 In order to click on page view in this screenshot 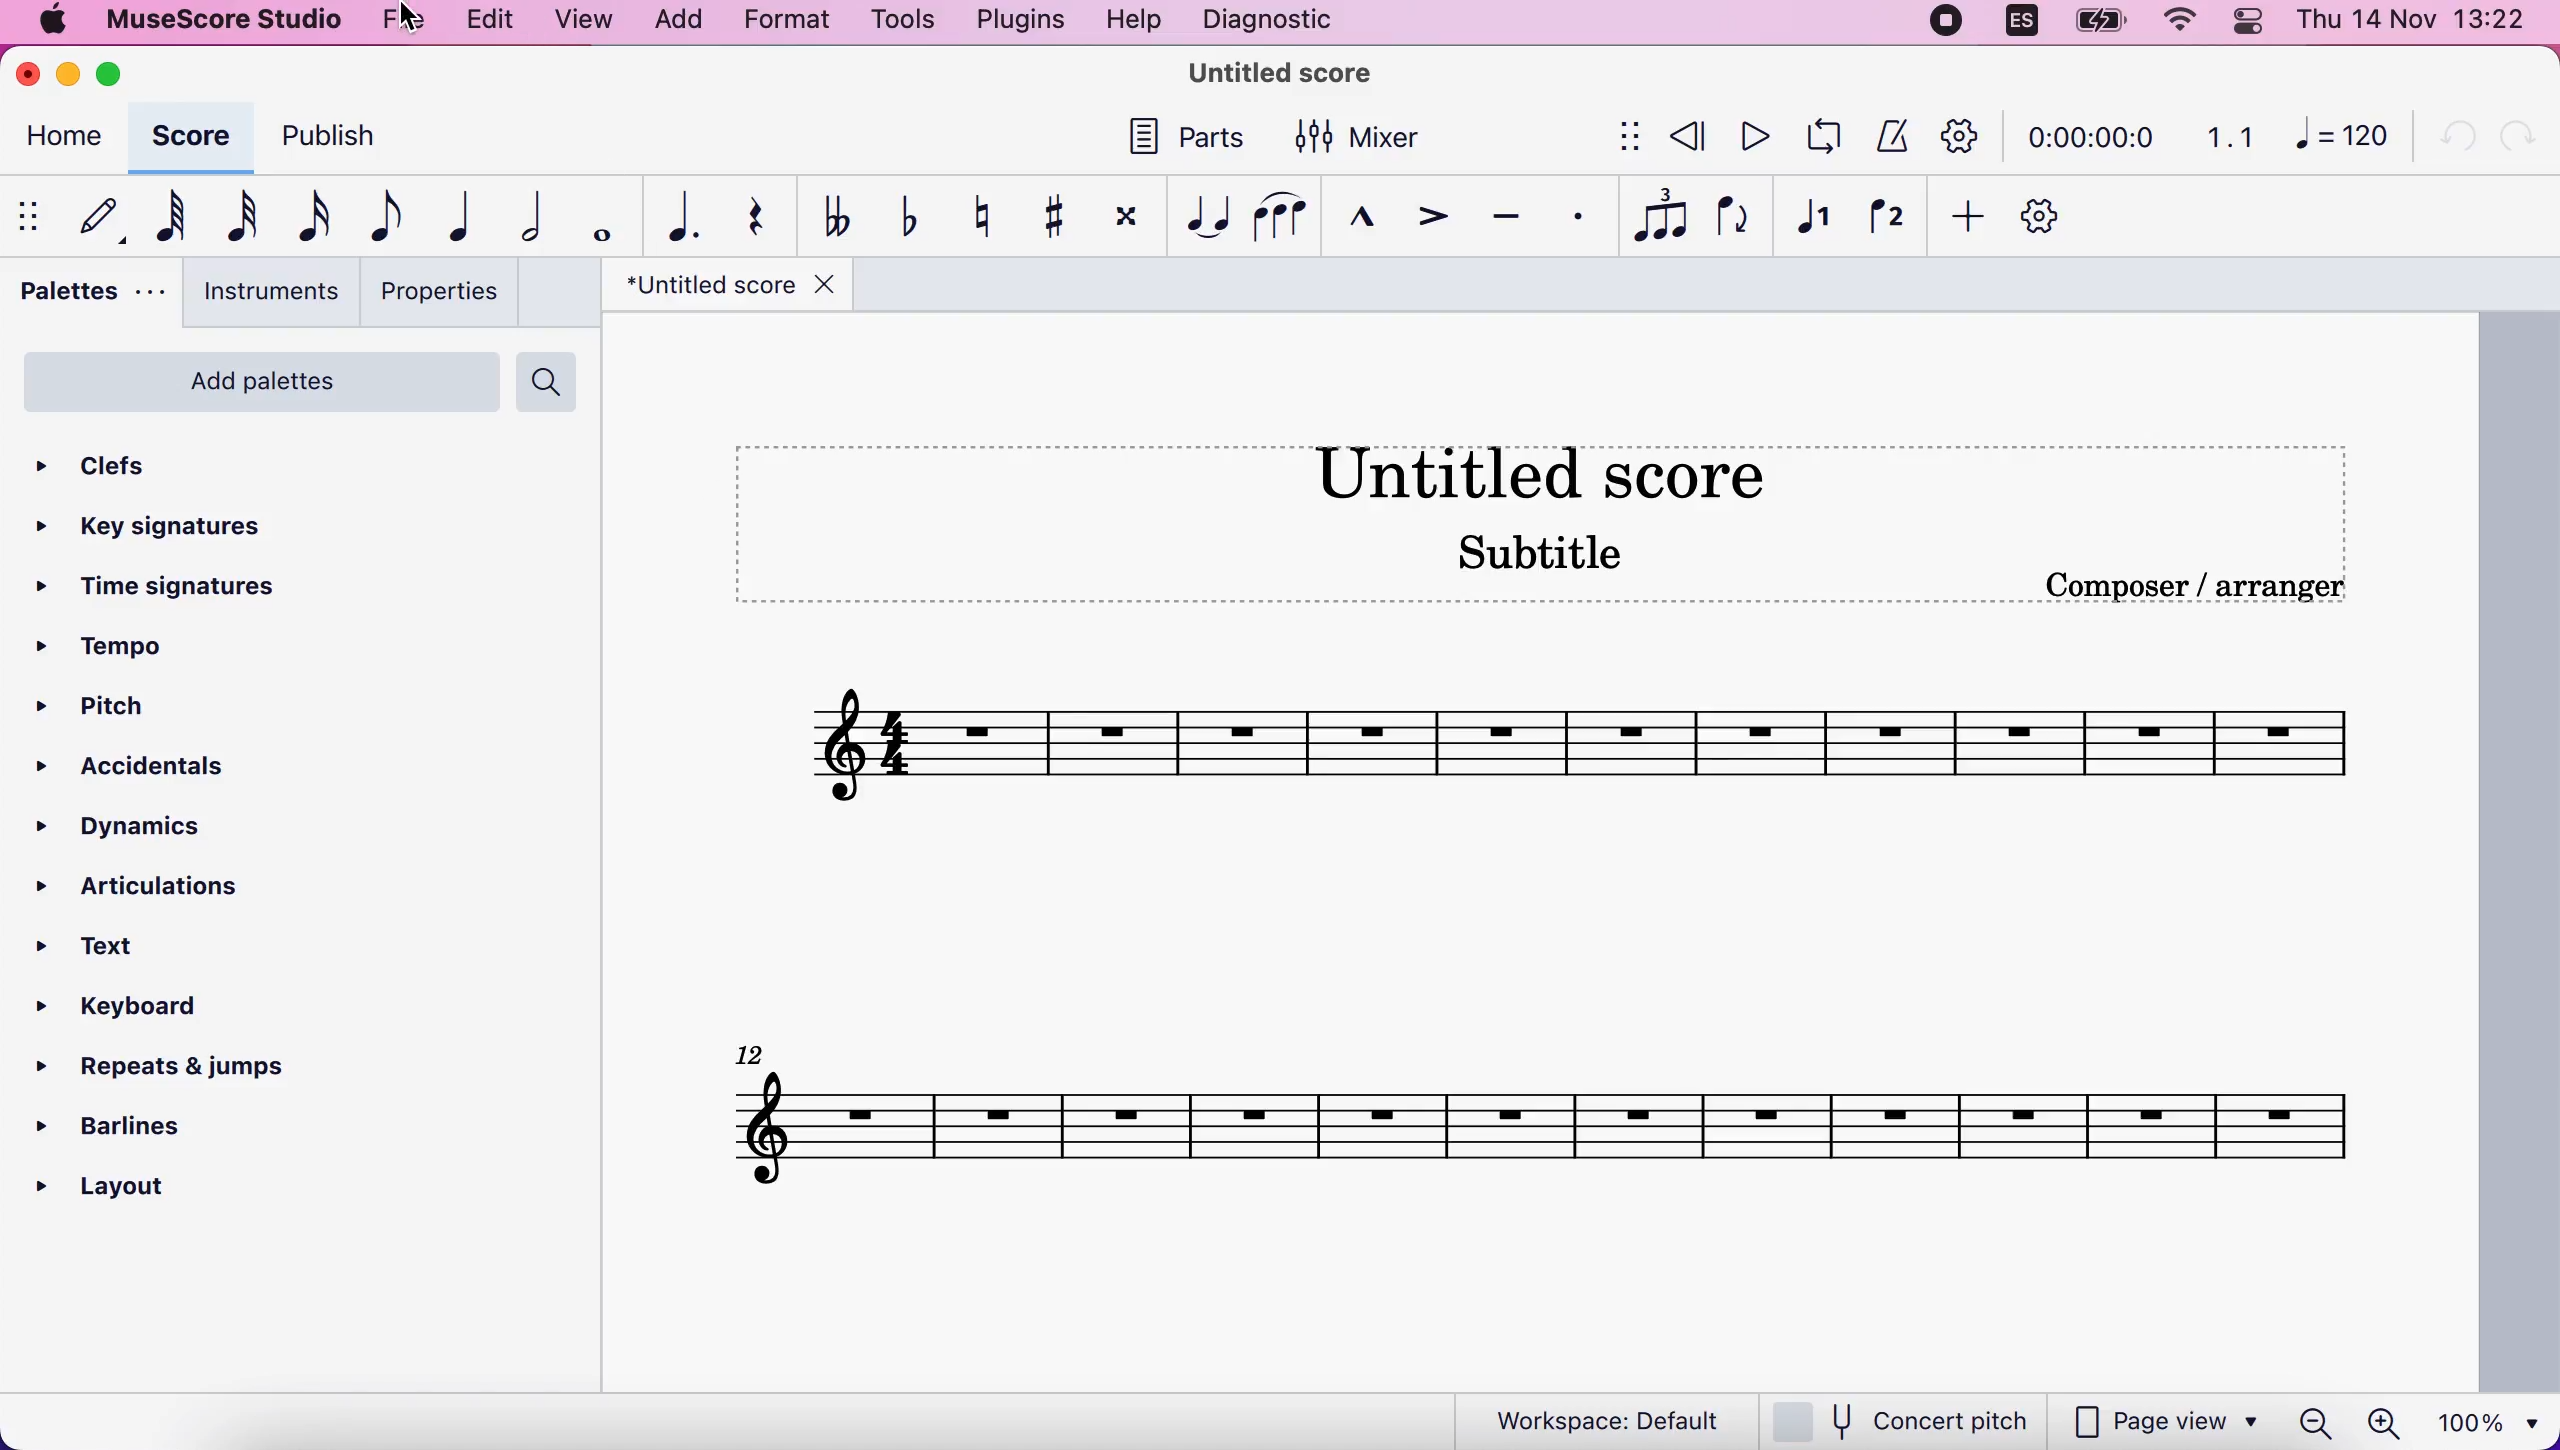, I will do `click(2166, 1423)`.